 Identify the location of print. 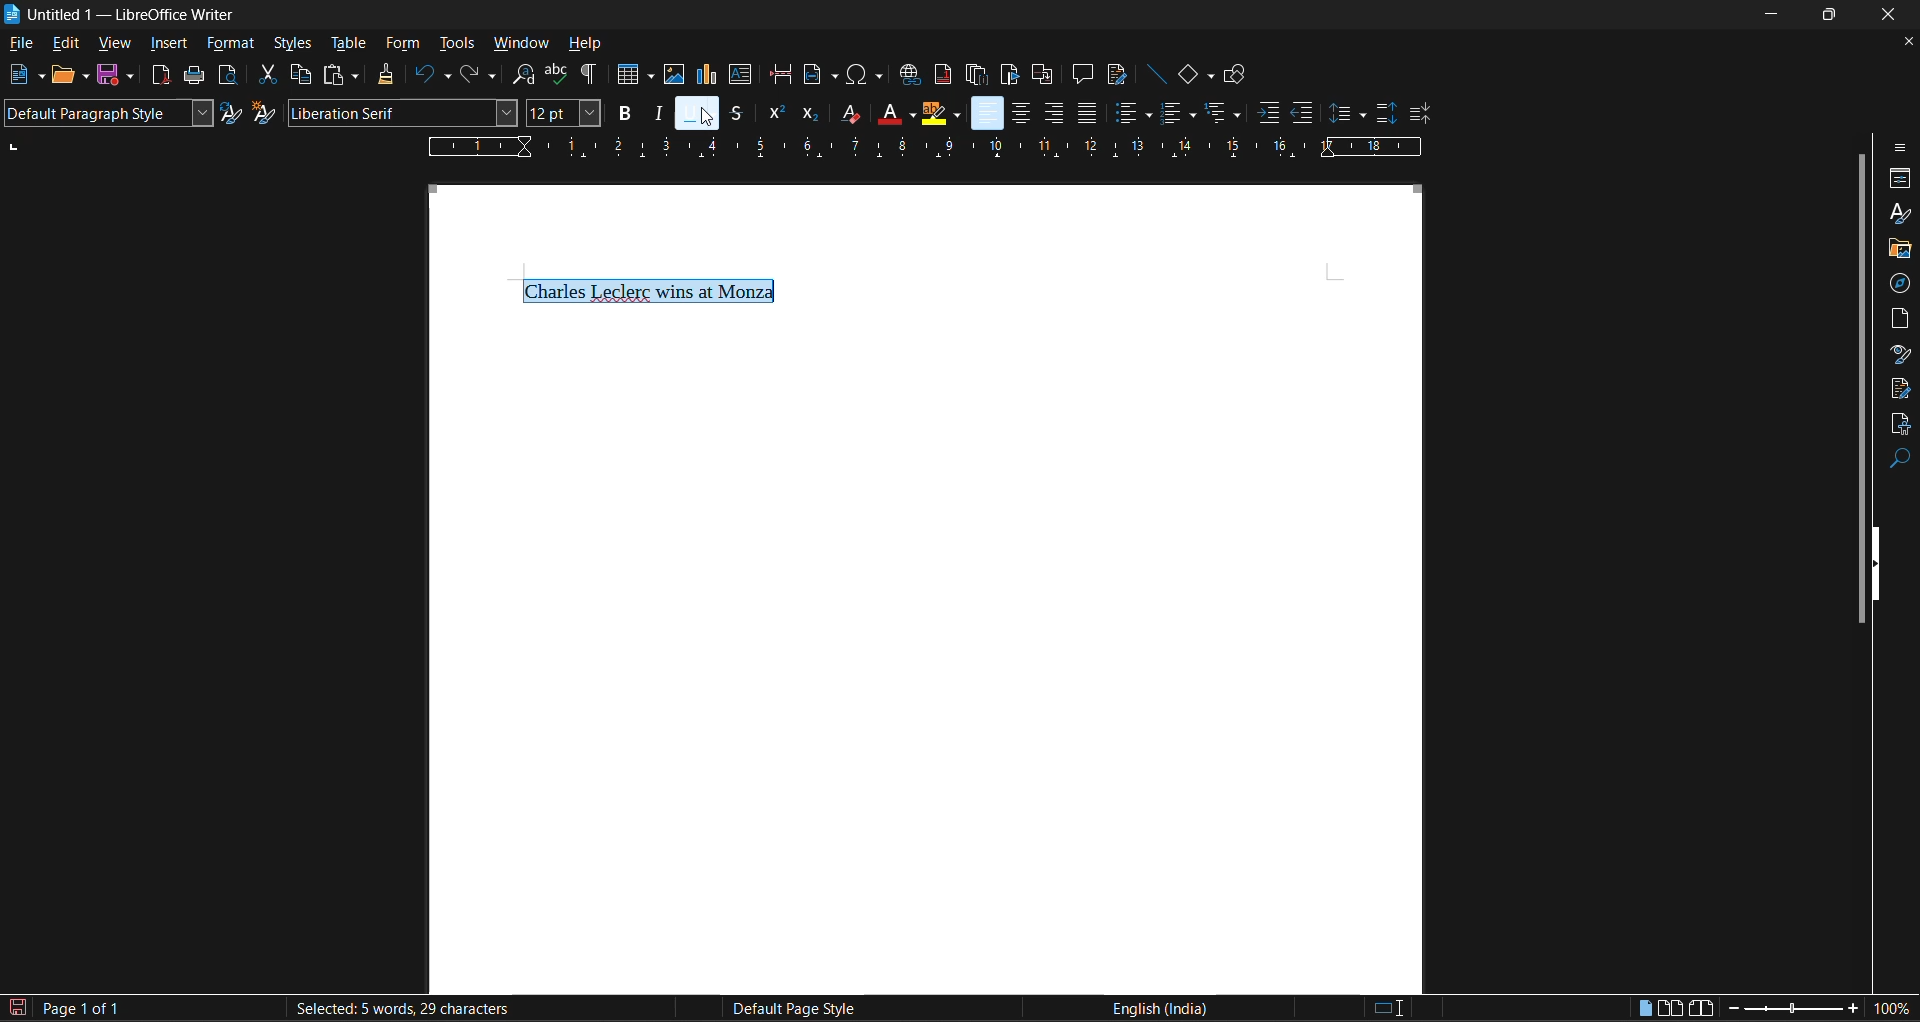
(196, 74).